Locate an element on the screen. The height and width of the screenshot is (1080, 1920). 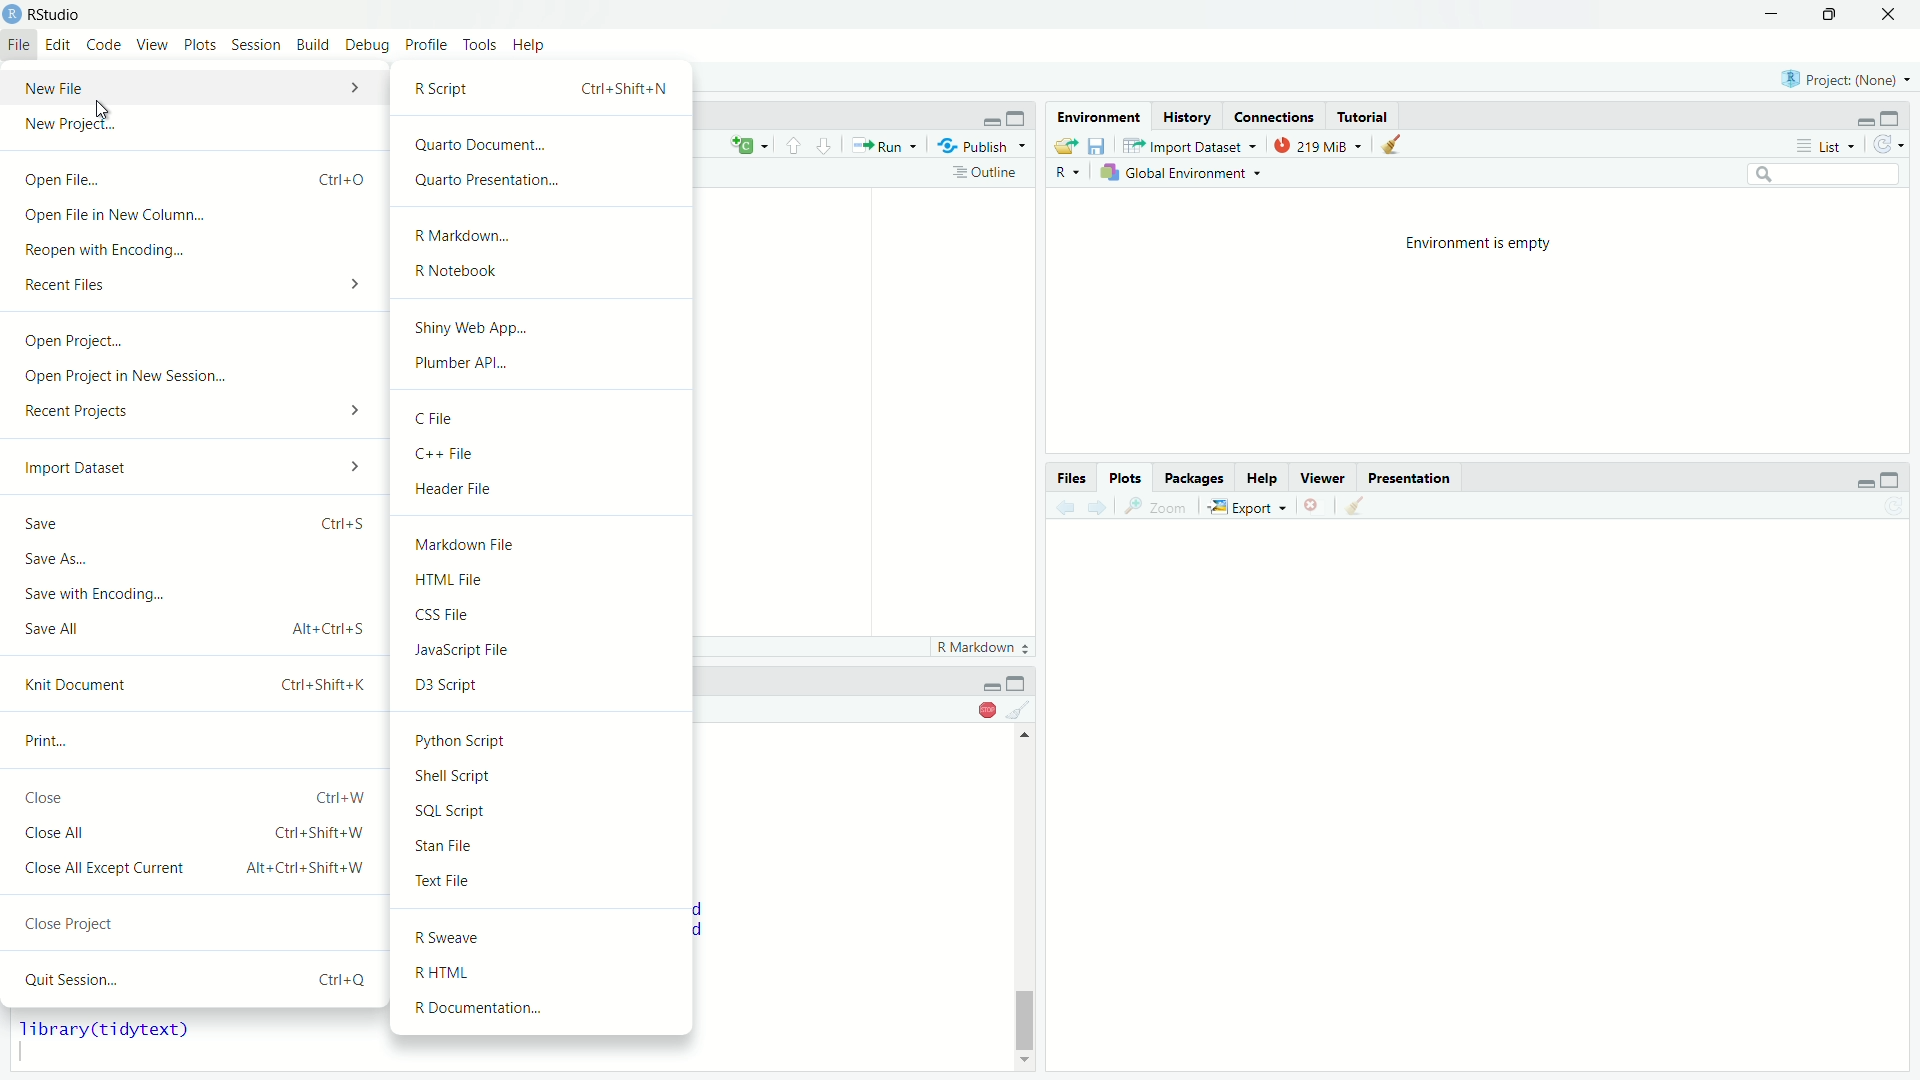
minimize is located at coordinates (1019, 682).